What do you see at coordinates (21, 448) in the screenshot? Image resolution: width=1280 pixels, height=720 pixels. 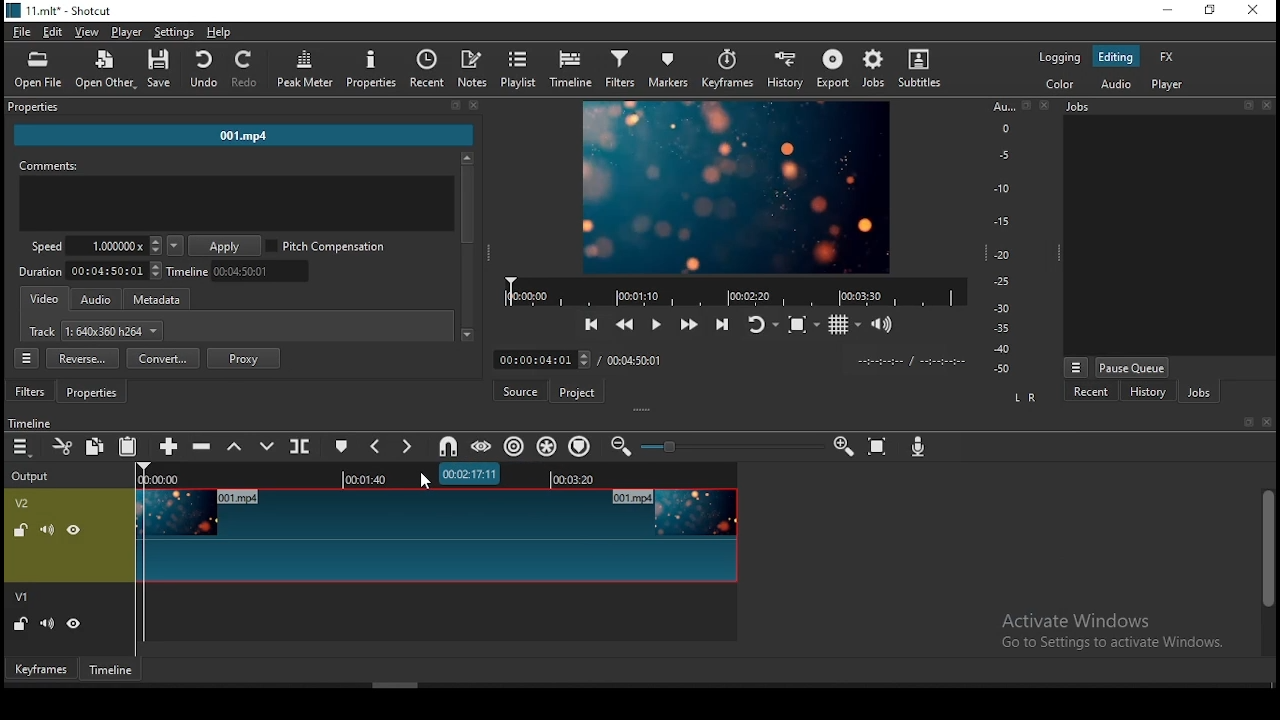 I see `timeline menu` at bounding box center [21, 448].